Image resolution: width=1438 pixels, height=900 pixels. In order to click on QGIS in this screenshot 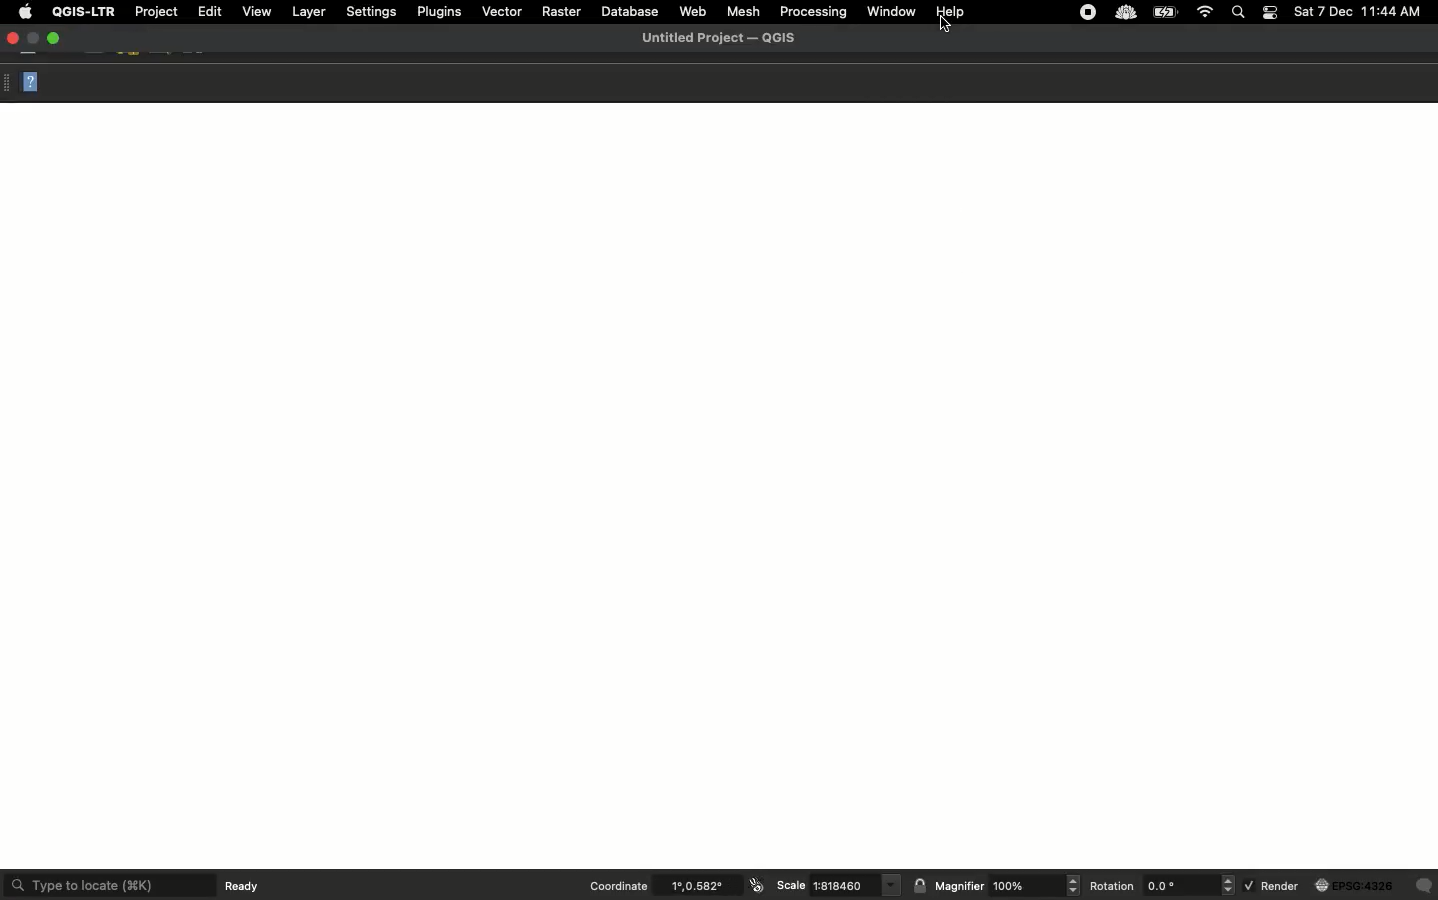, I will do `click(83, 12)`.